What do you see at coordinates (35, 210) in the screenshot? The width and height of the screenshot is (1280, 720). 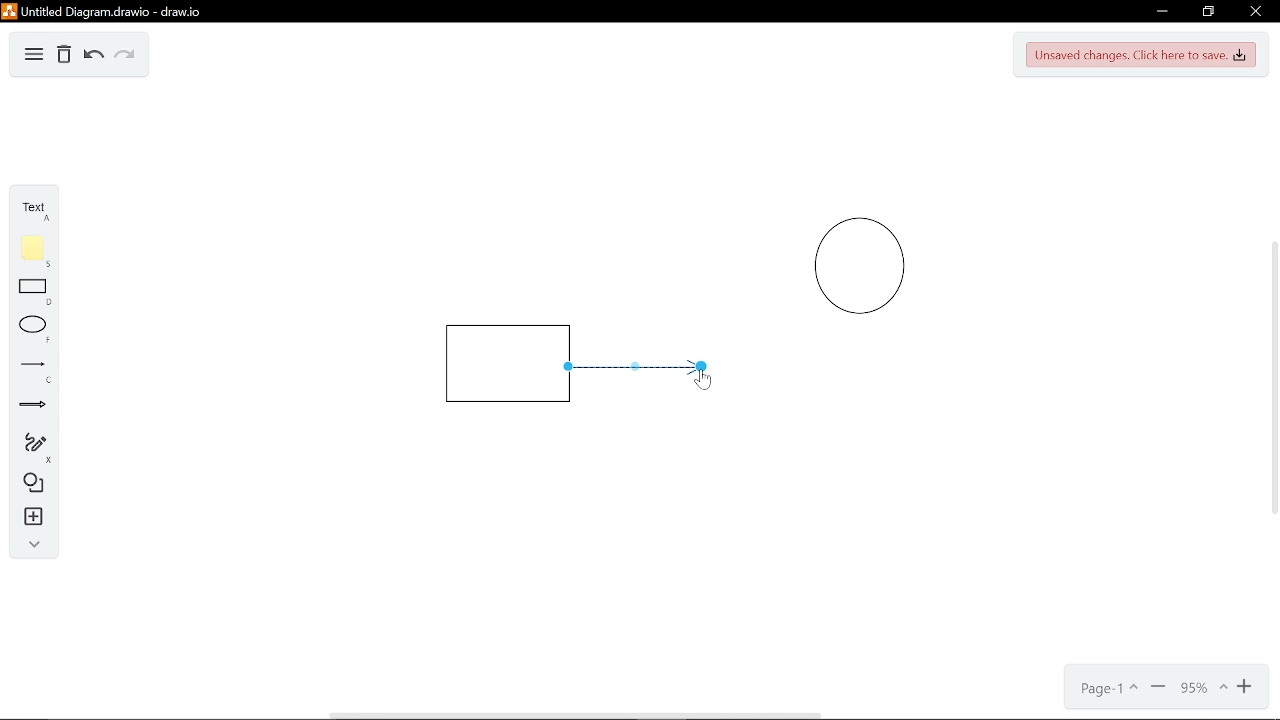 I see `Text` at bounding box center [35, 210].